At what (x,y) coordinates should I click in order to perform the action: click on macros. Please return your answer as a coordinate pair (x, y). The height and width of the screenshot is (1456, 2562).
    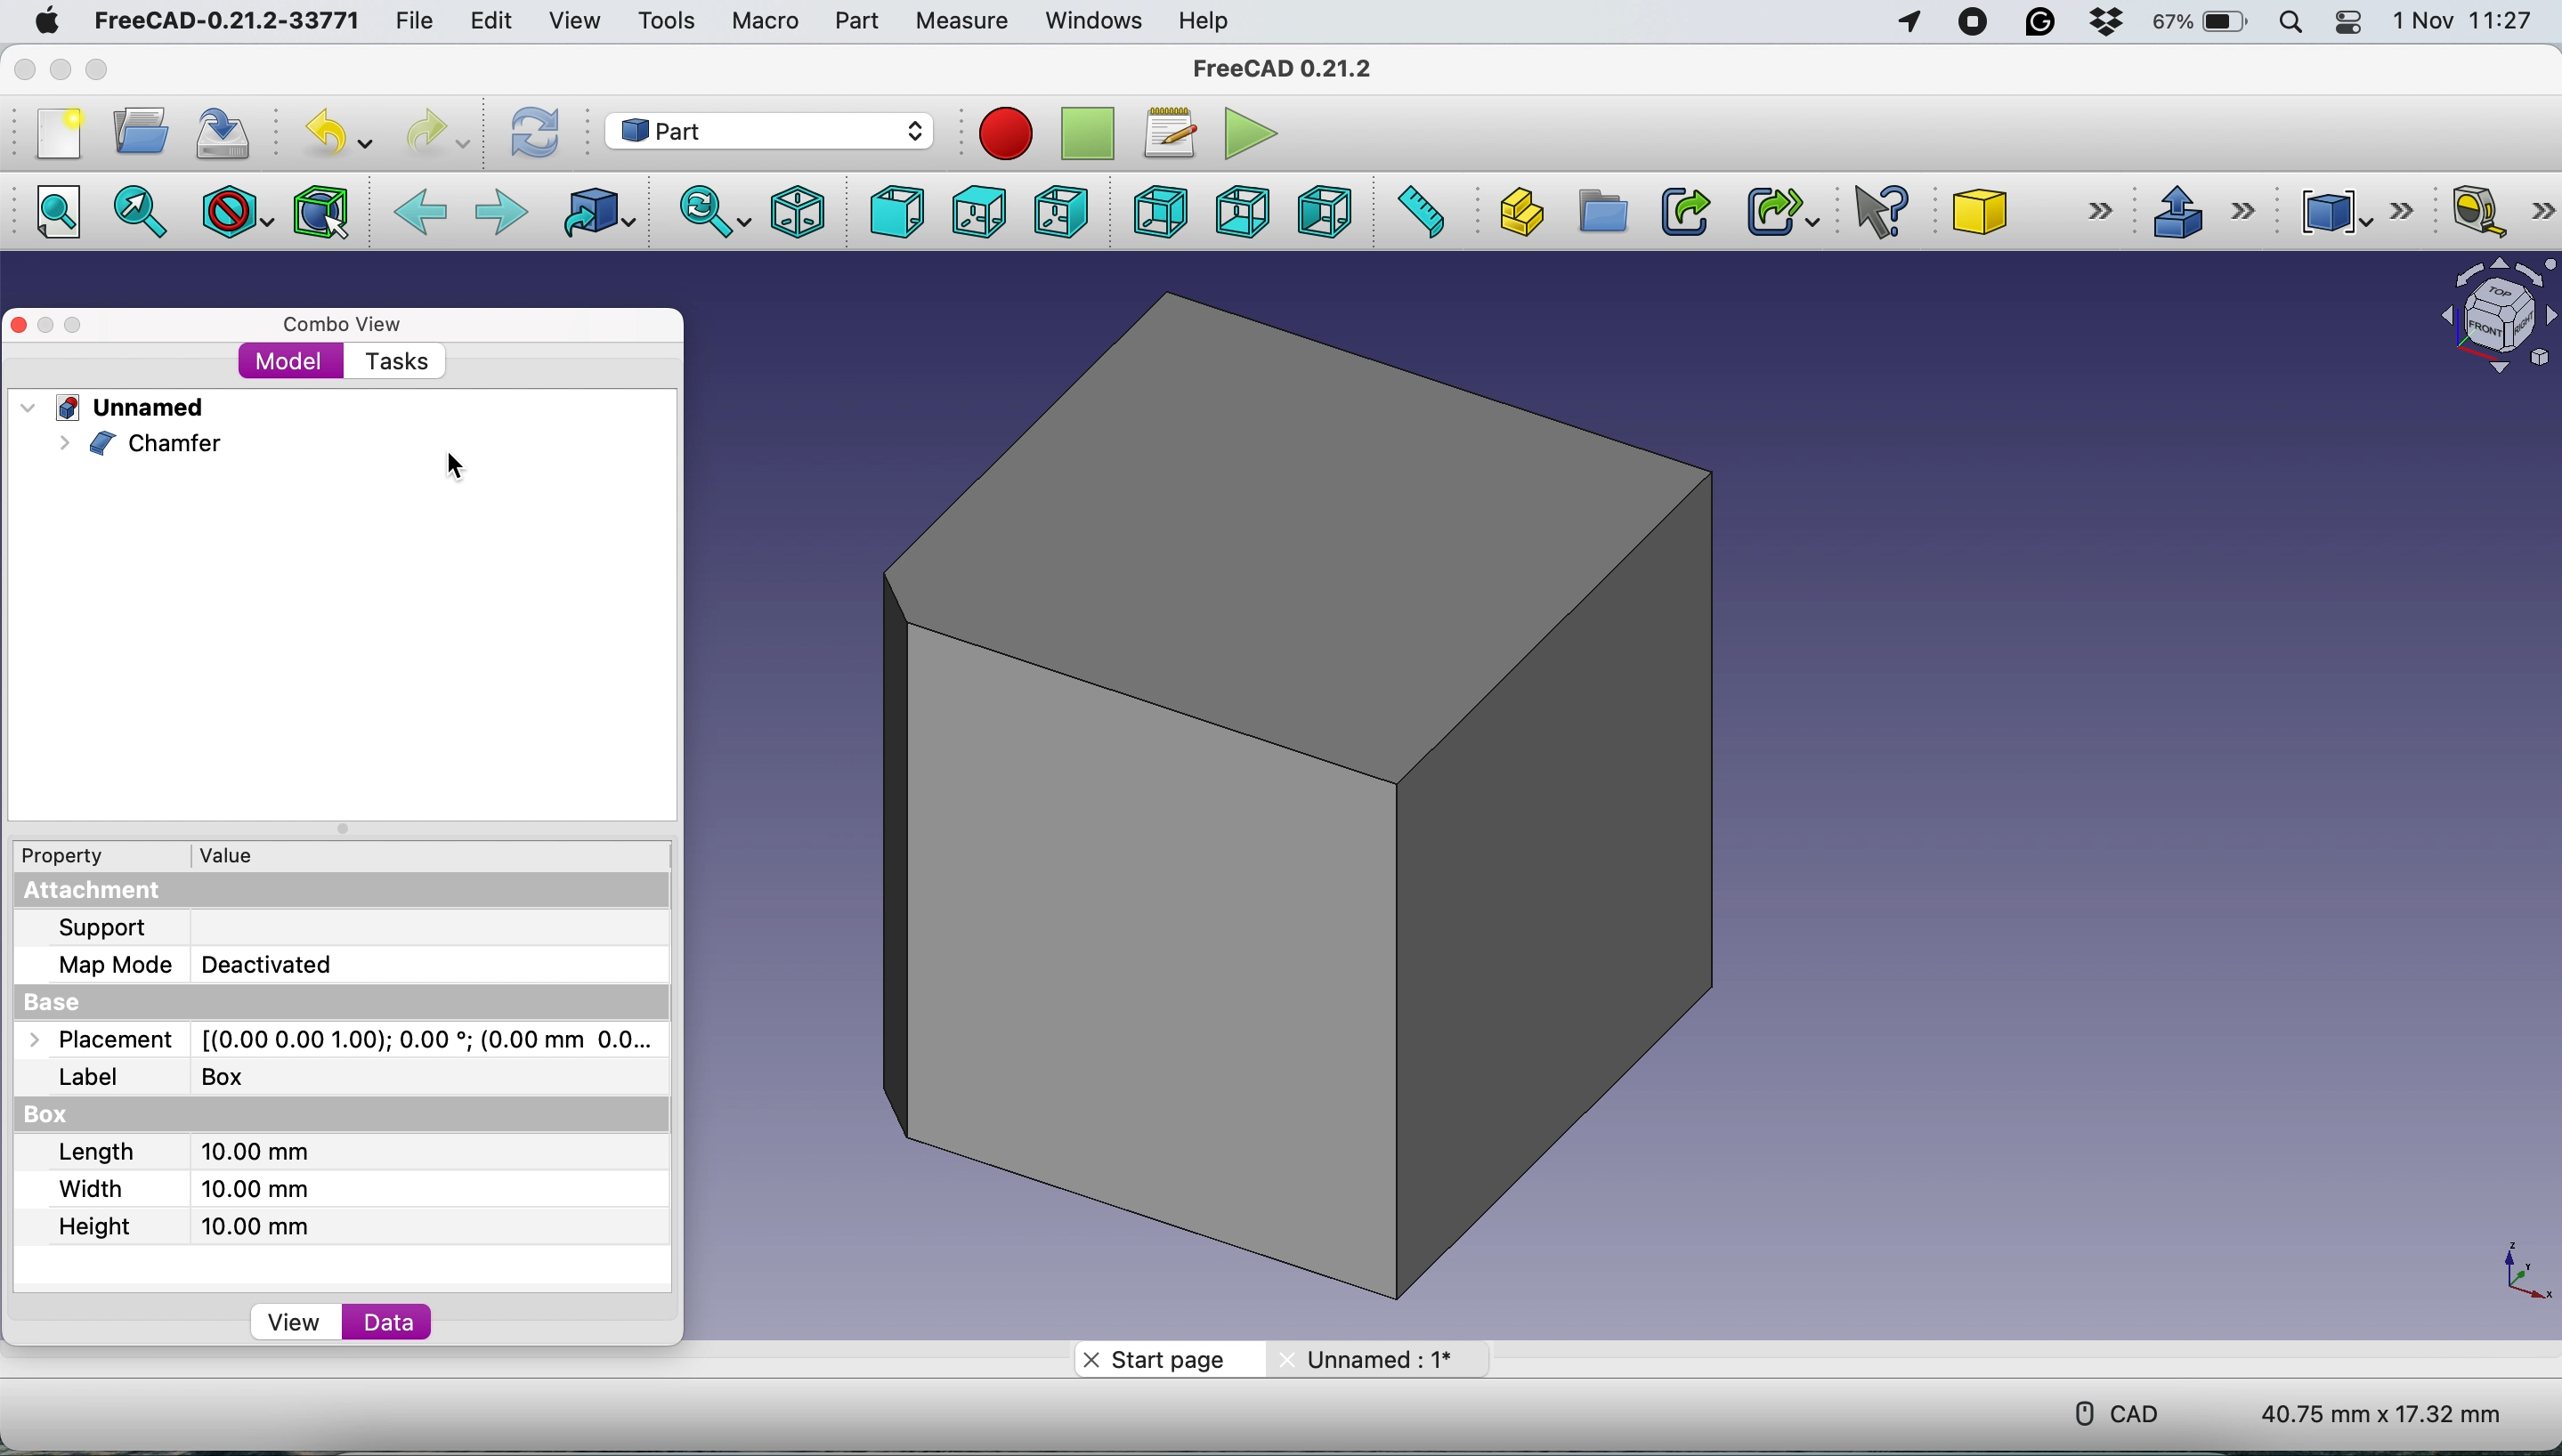
    Looking at the image, I should click on (1165, 129).